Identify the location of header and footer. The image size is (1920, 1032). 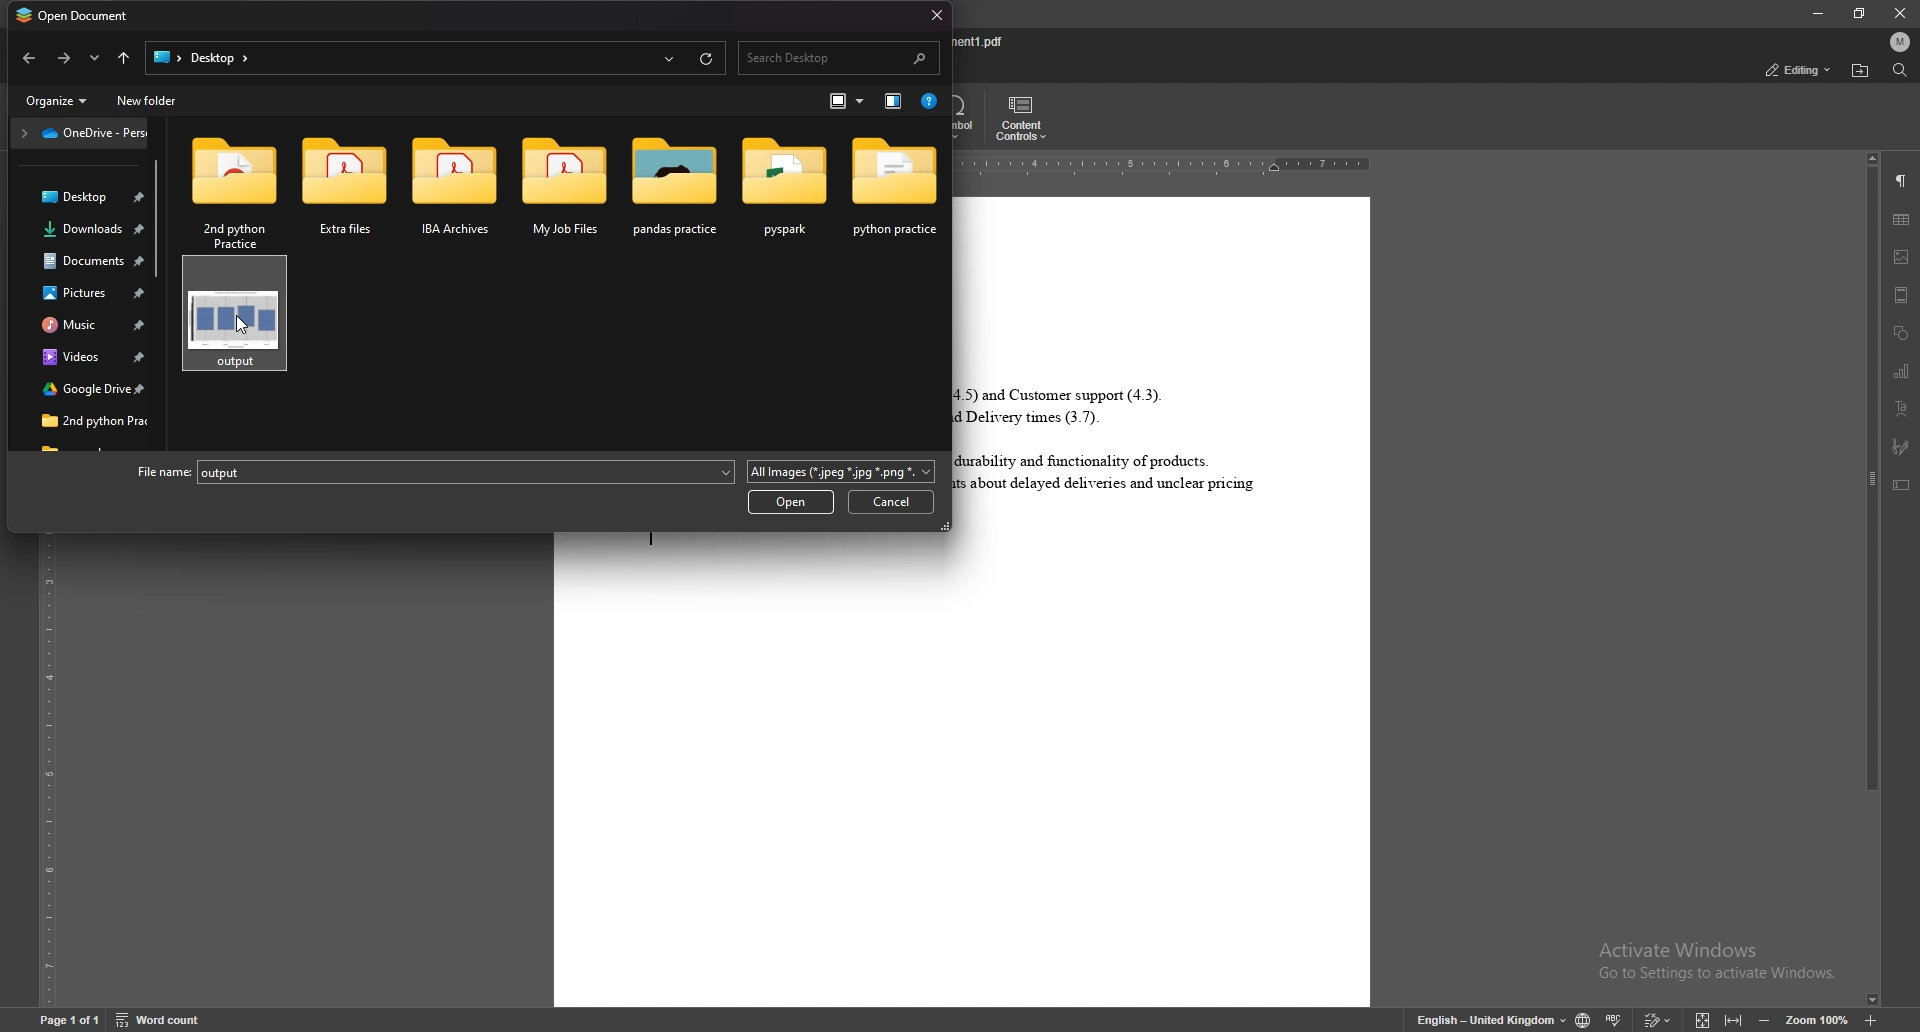
(1902, 295).